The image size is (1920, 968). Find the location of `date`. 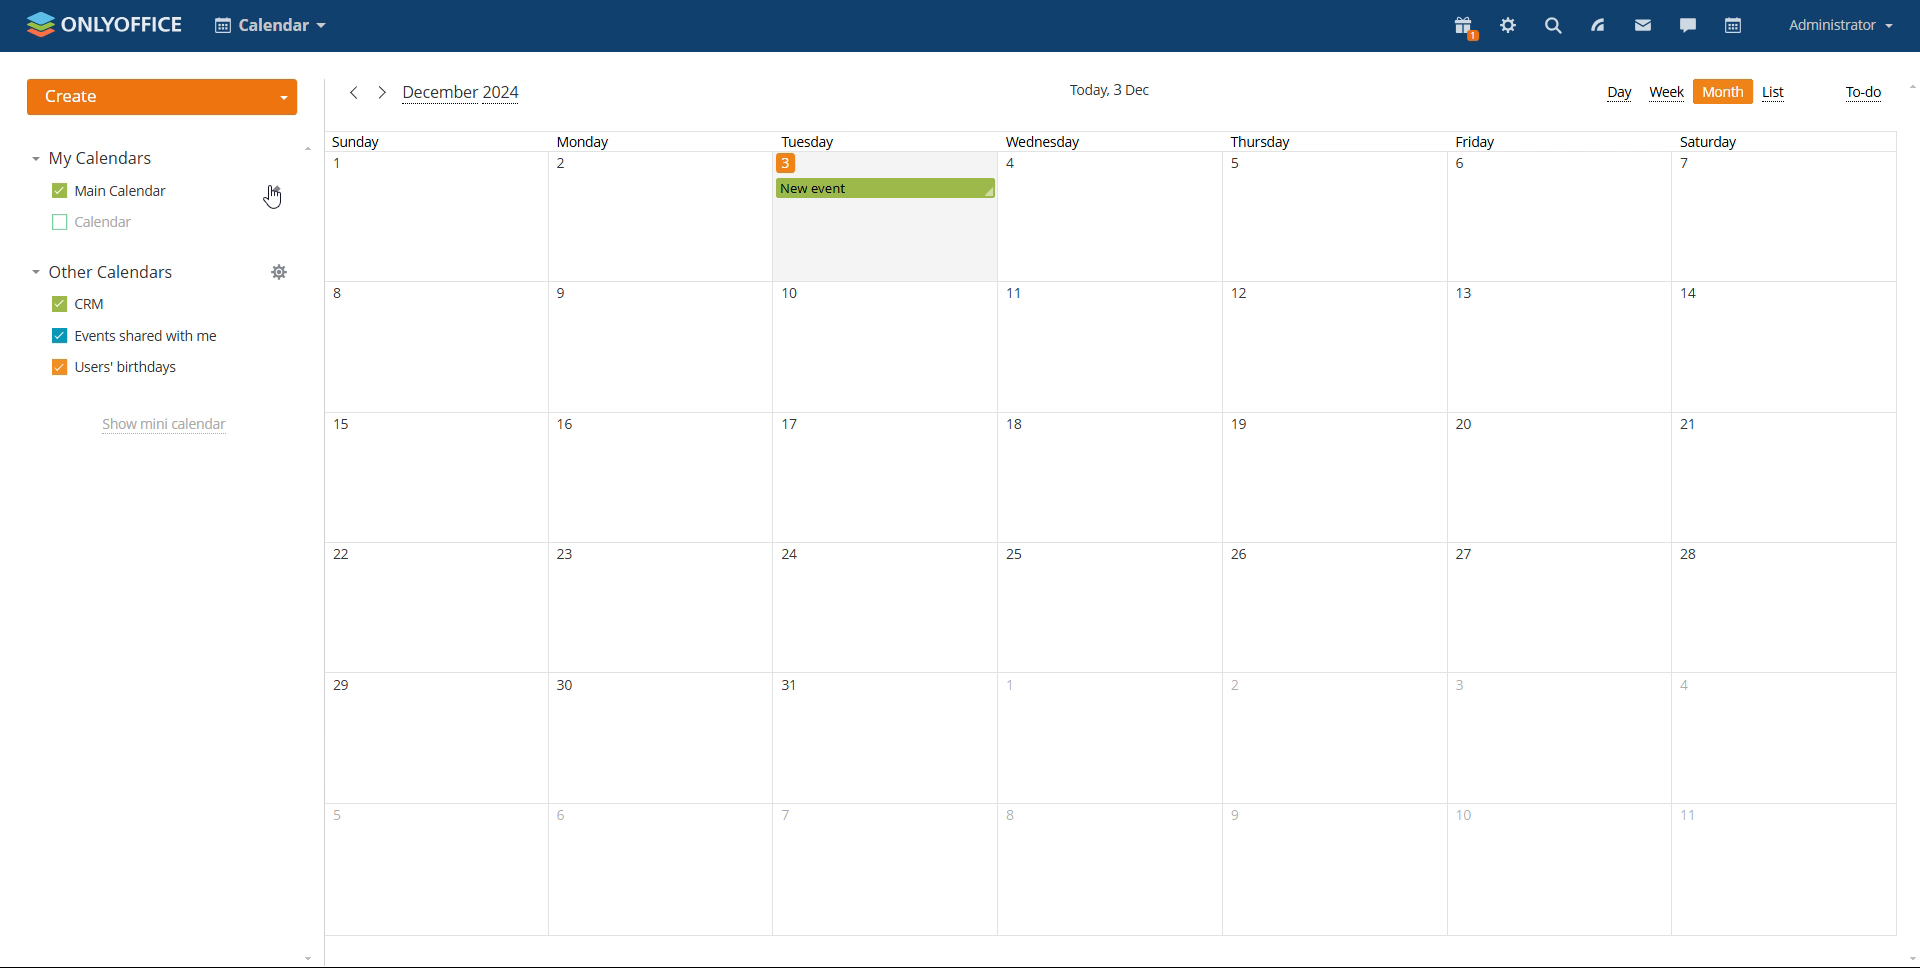

date is located at coordinates (1561, 216).